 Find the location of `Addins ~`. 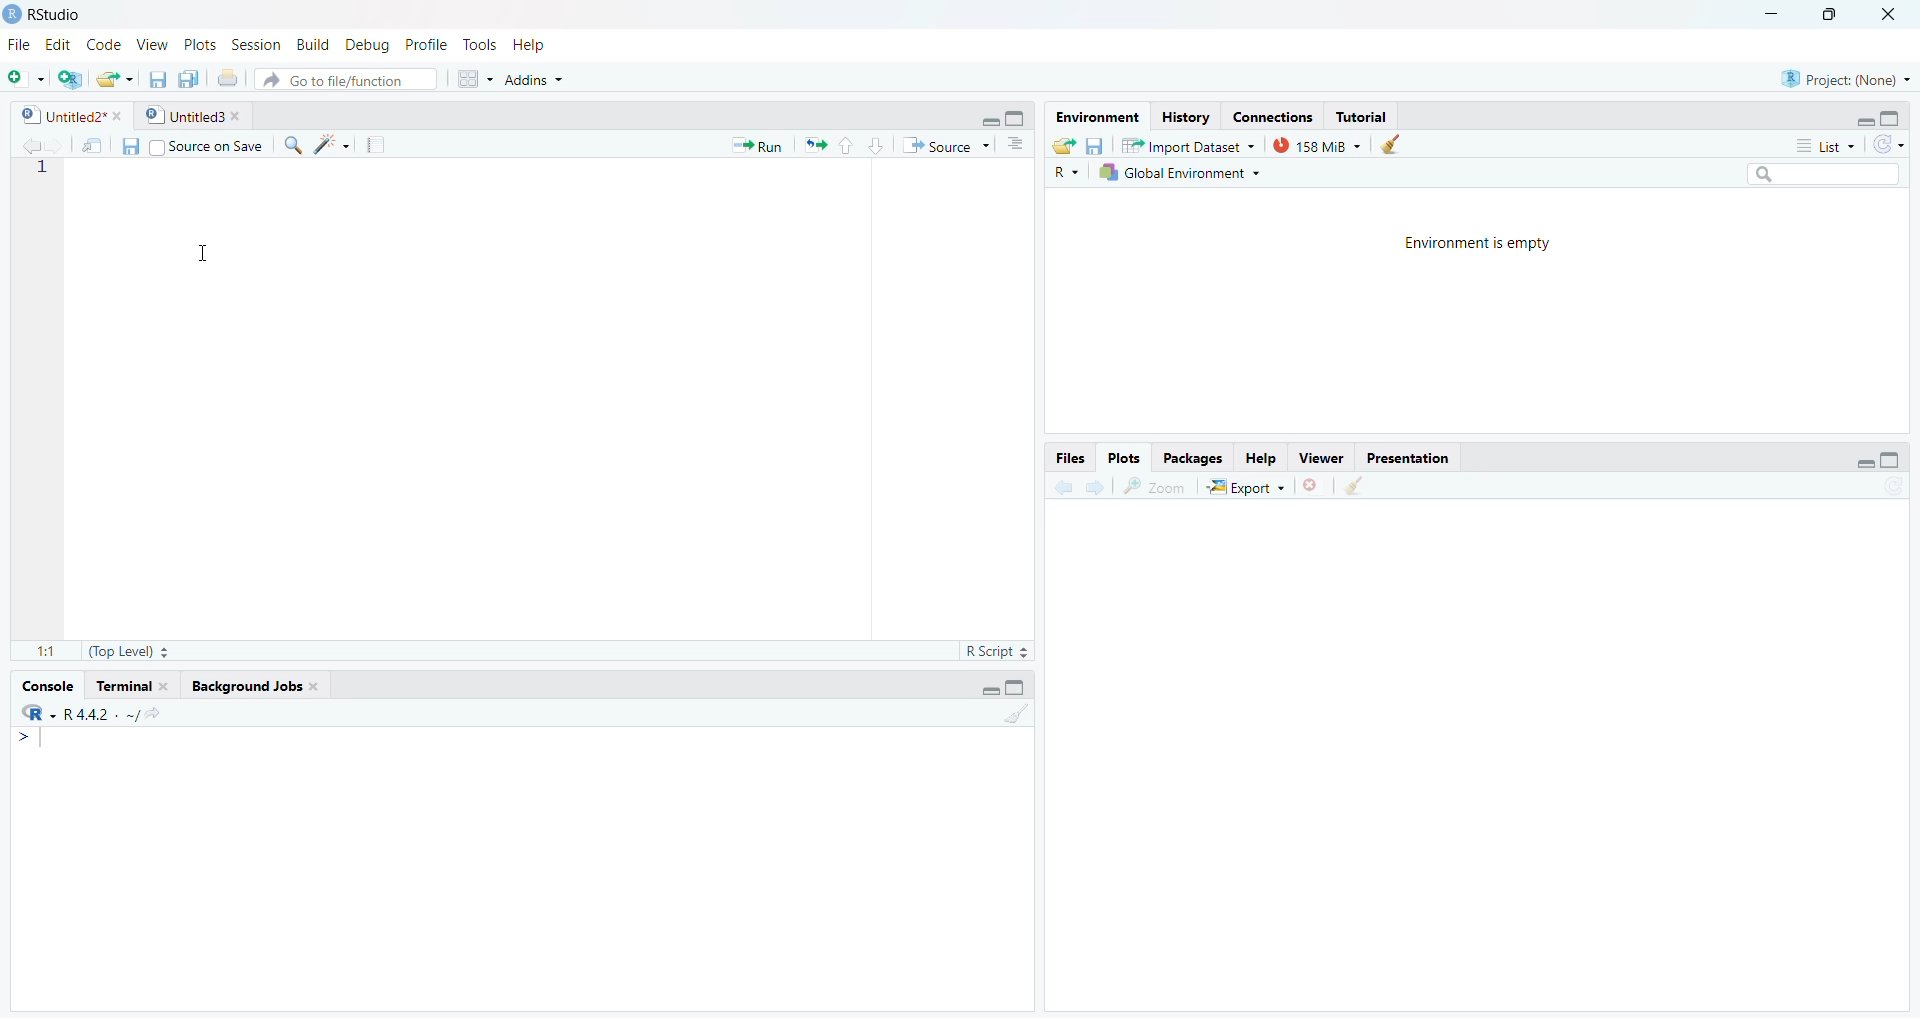

Addins ~ is located at coordinates (537, 84).